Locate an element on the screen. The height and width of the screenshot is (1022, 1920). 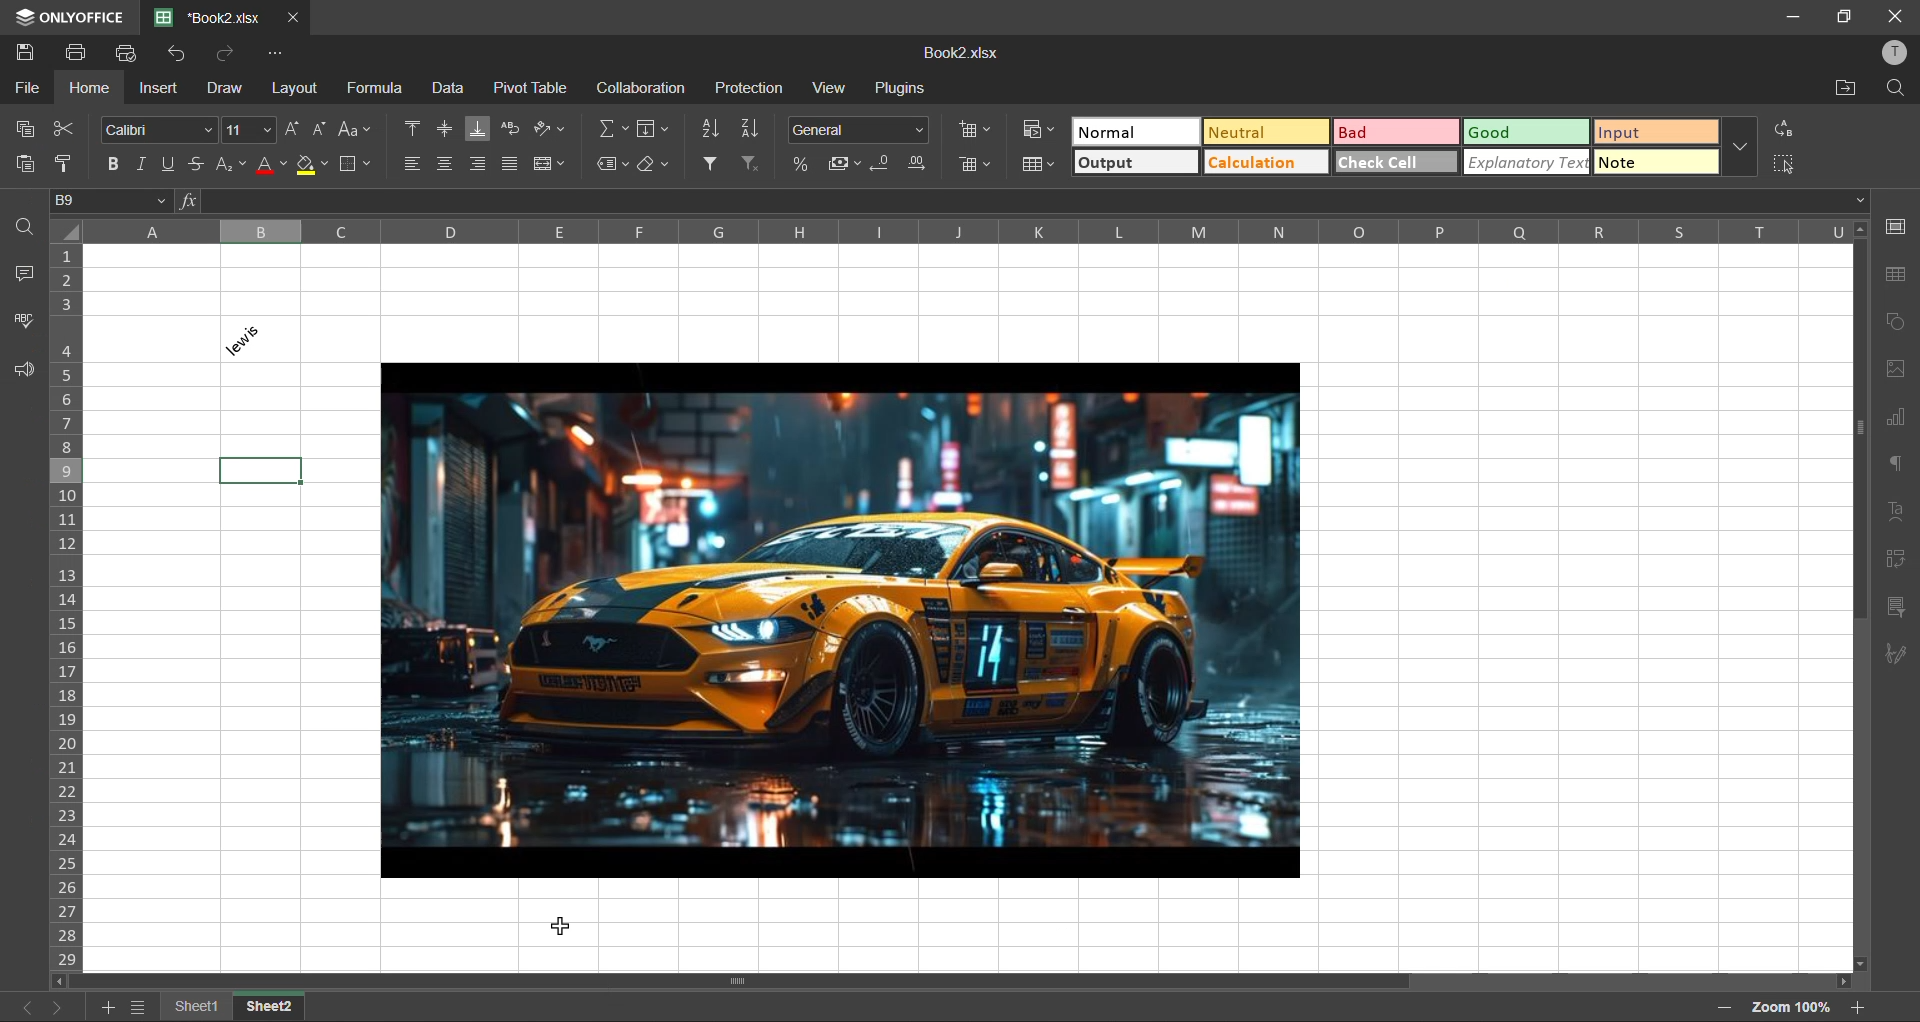
Book2.xlsx is located at coordinates (961, 54).